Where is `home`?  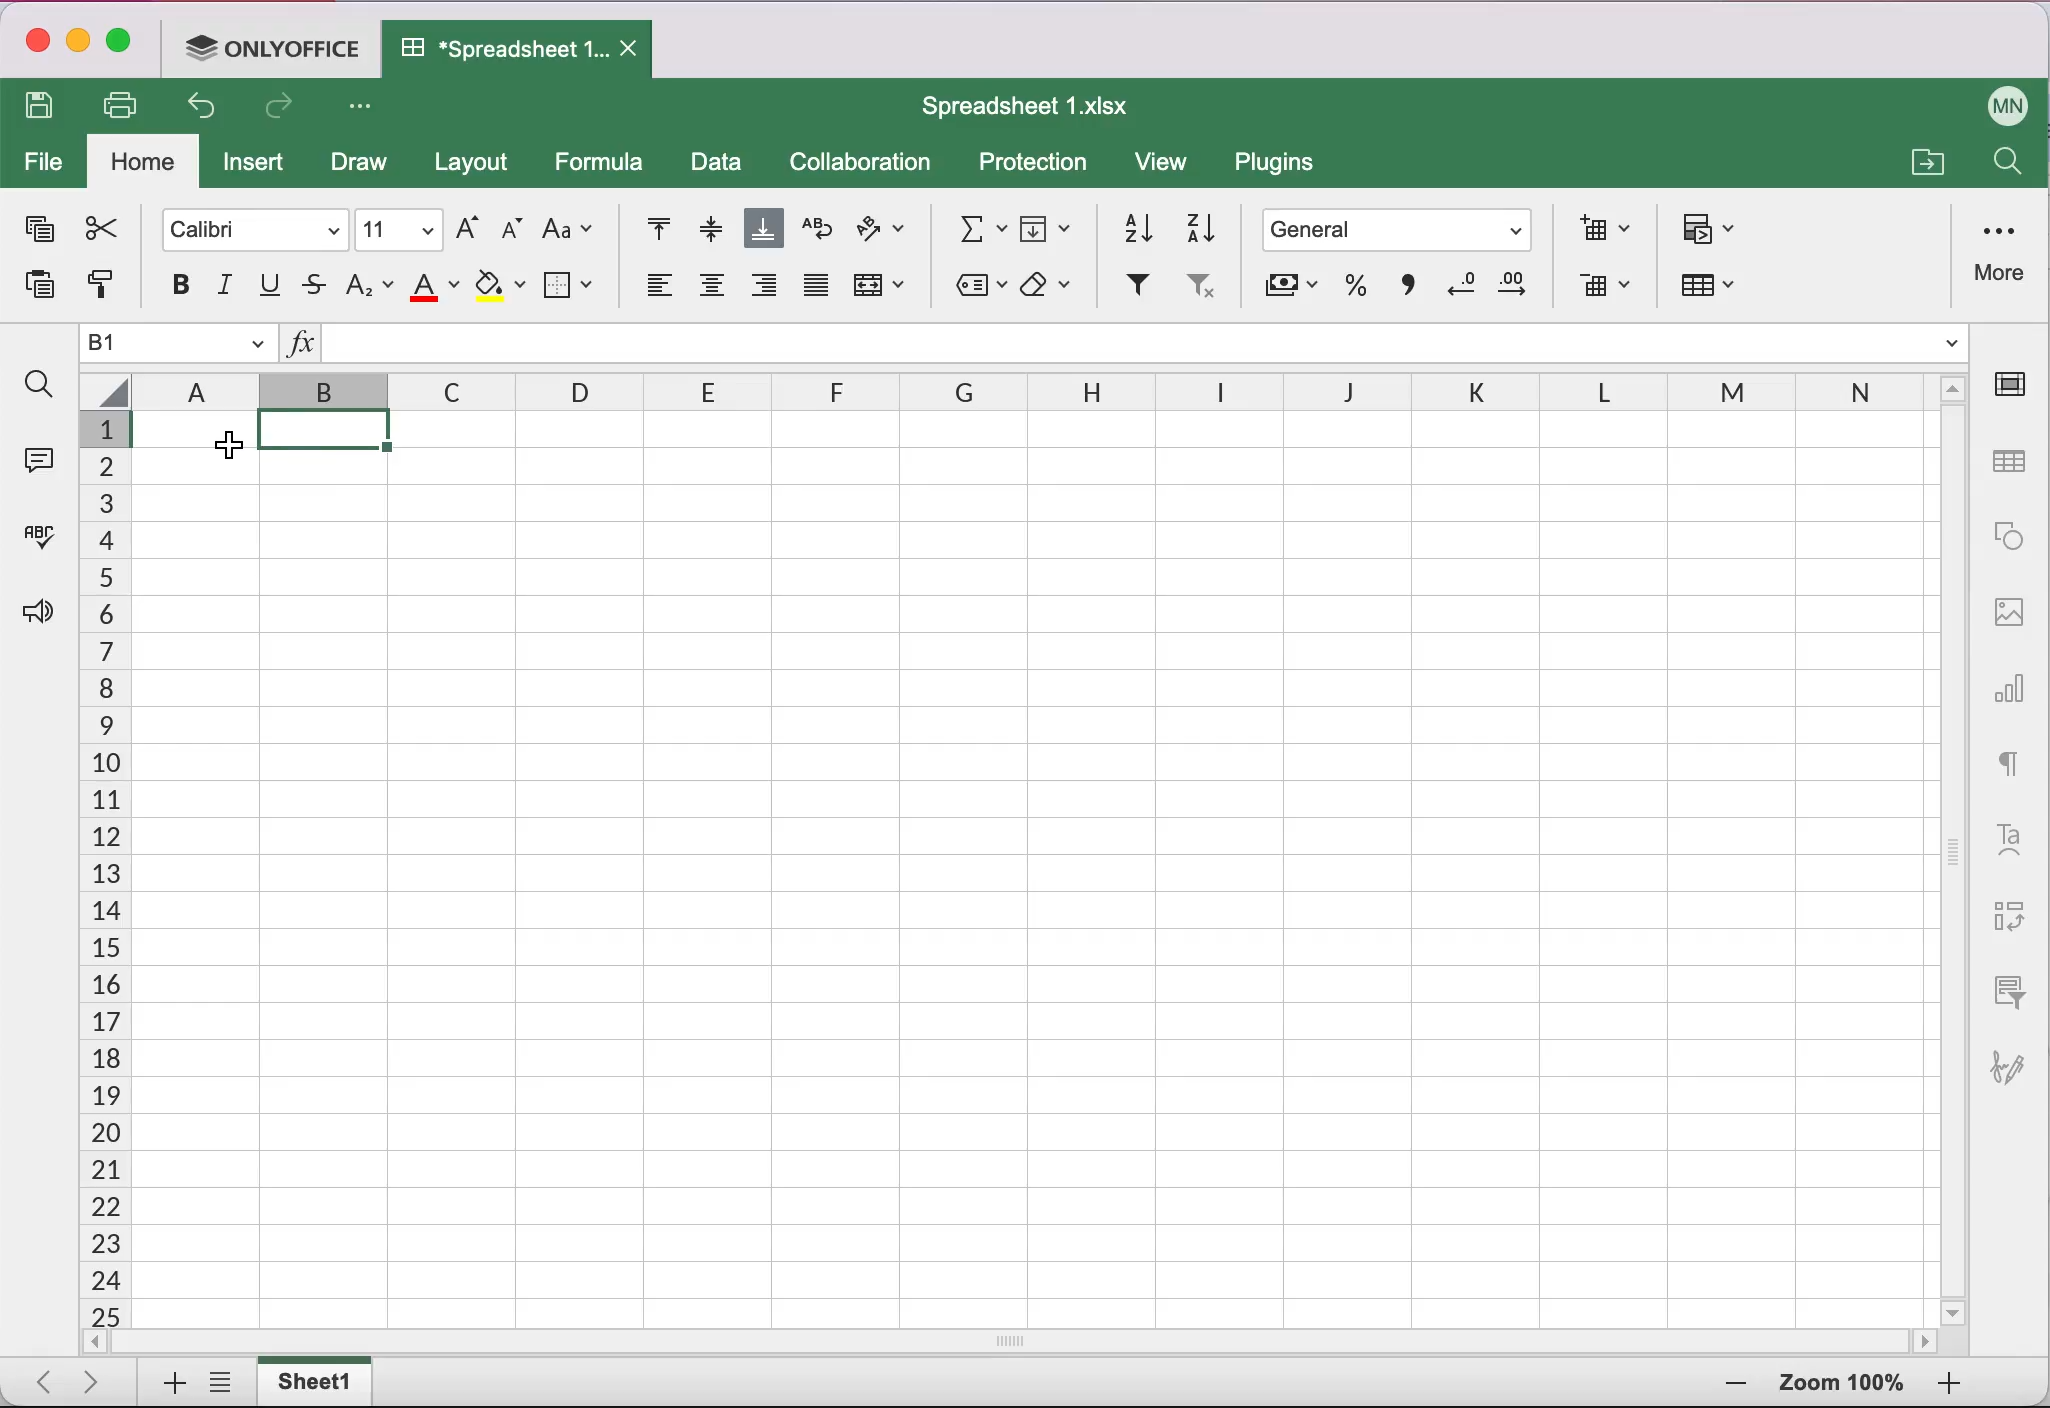 home is located at coordinates (144, 163).